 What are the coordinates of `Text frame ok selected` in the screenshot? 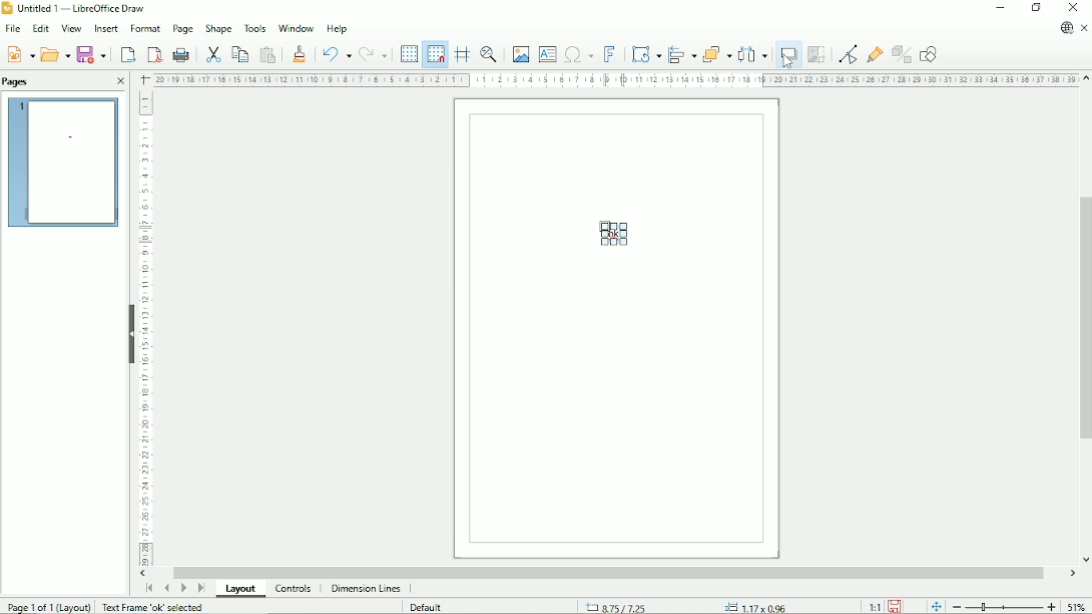 It's located at (154, 606).